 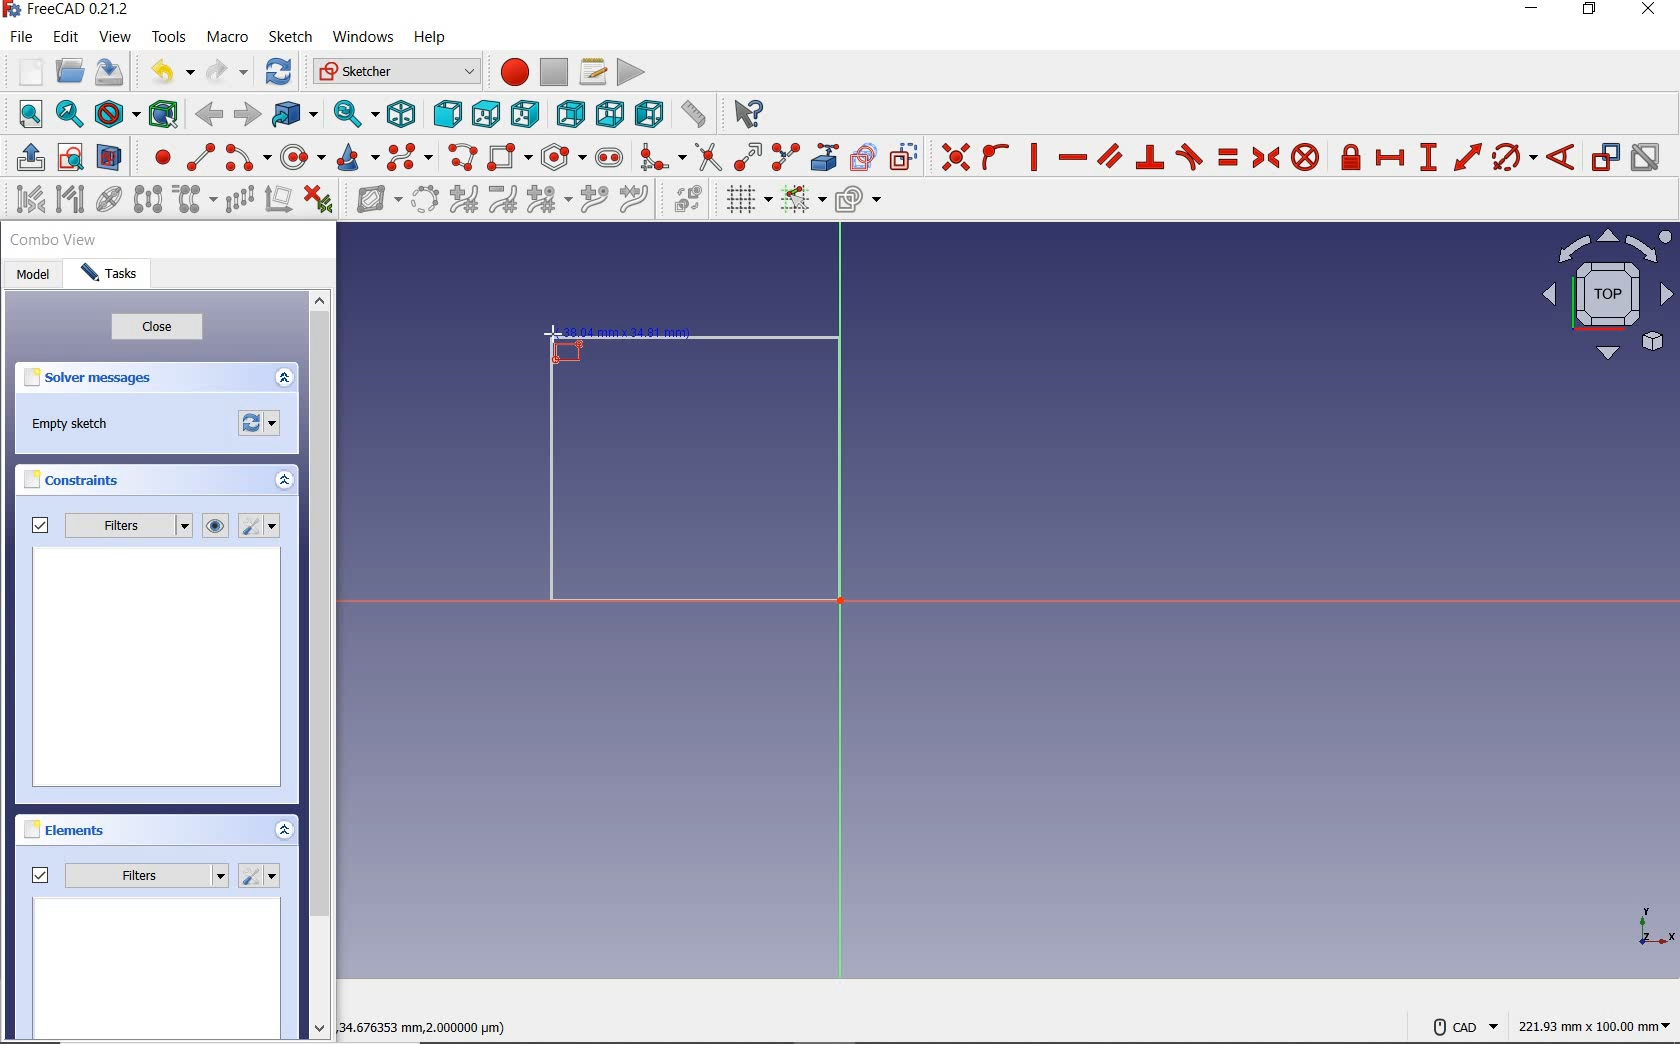 What do you see at coordinates (527, 114) in the screenshot?
I see `right` at bounding box center [527, 114].